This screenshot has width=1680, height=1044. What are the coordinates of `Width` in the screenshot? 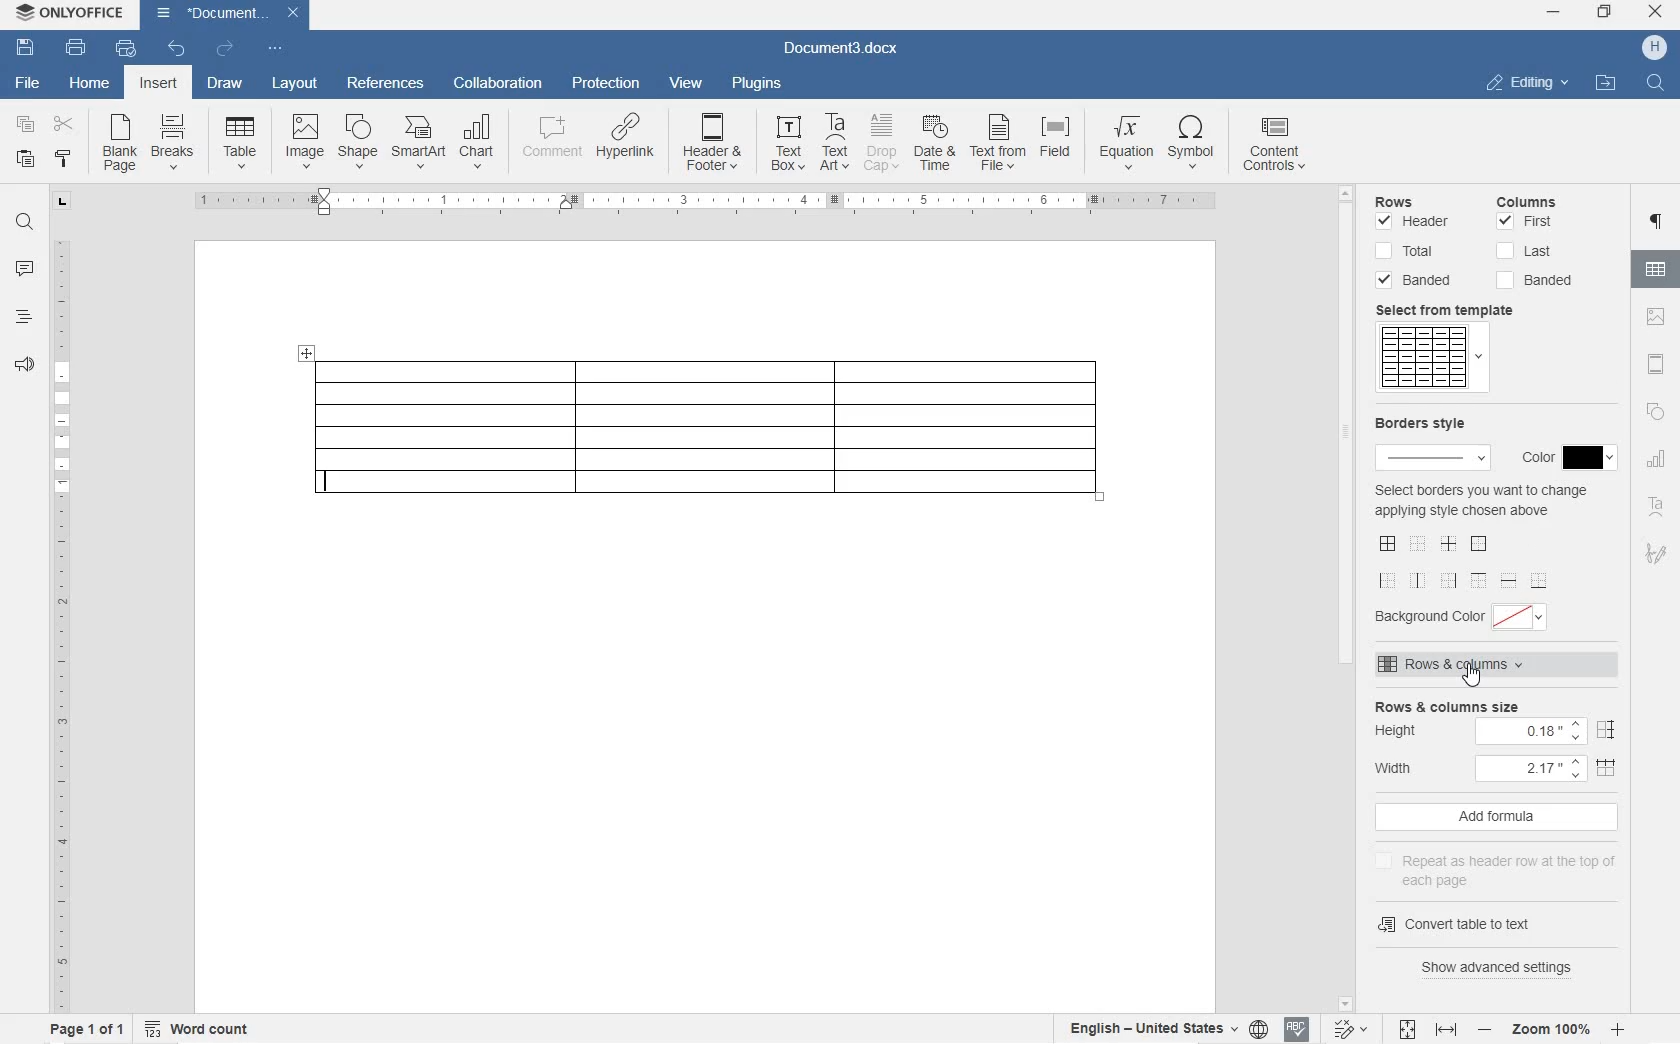 It's located at (1500, 767).